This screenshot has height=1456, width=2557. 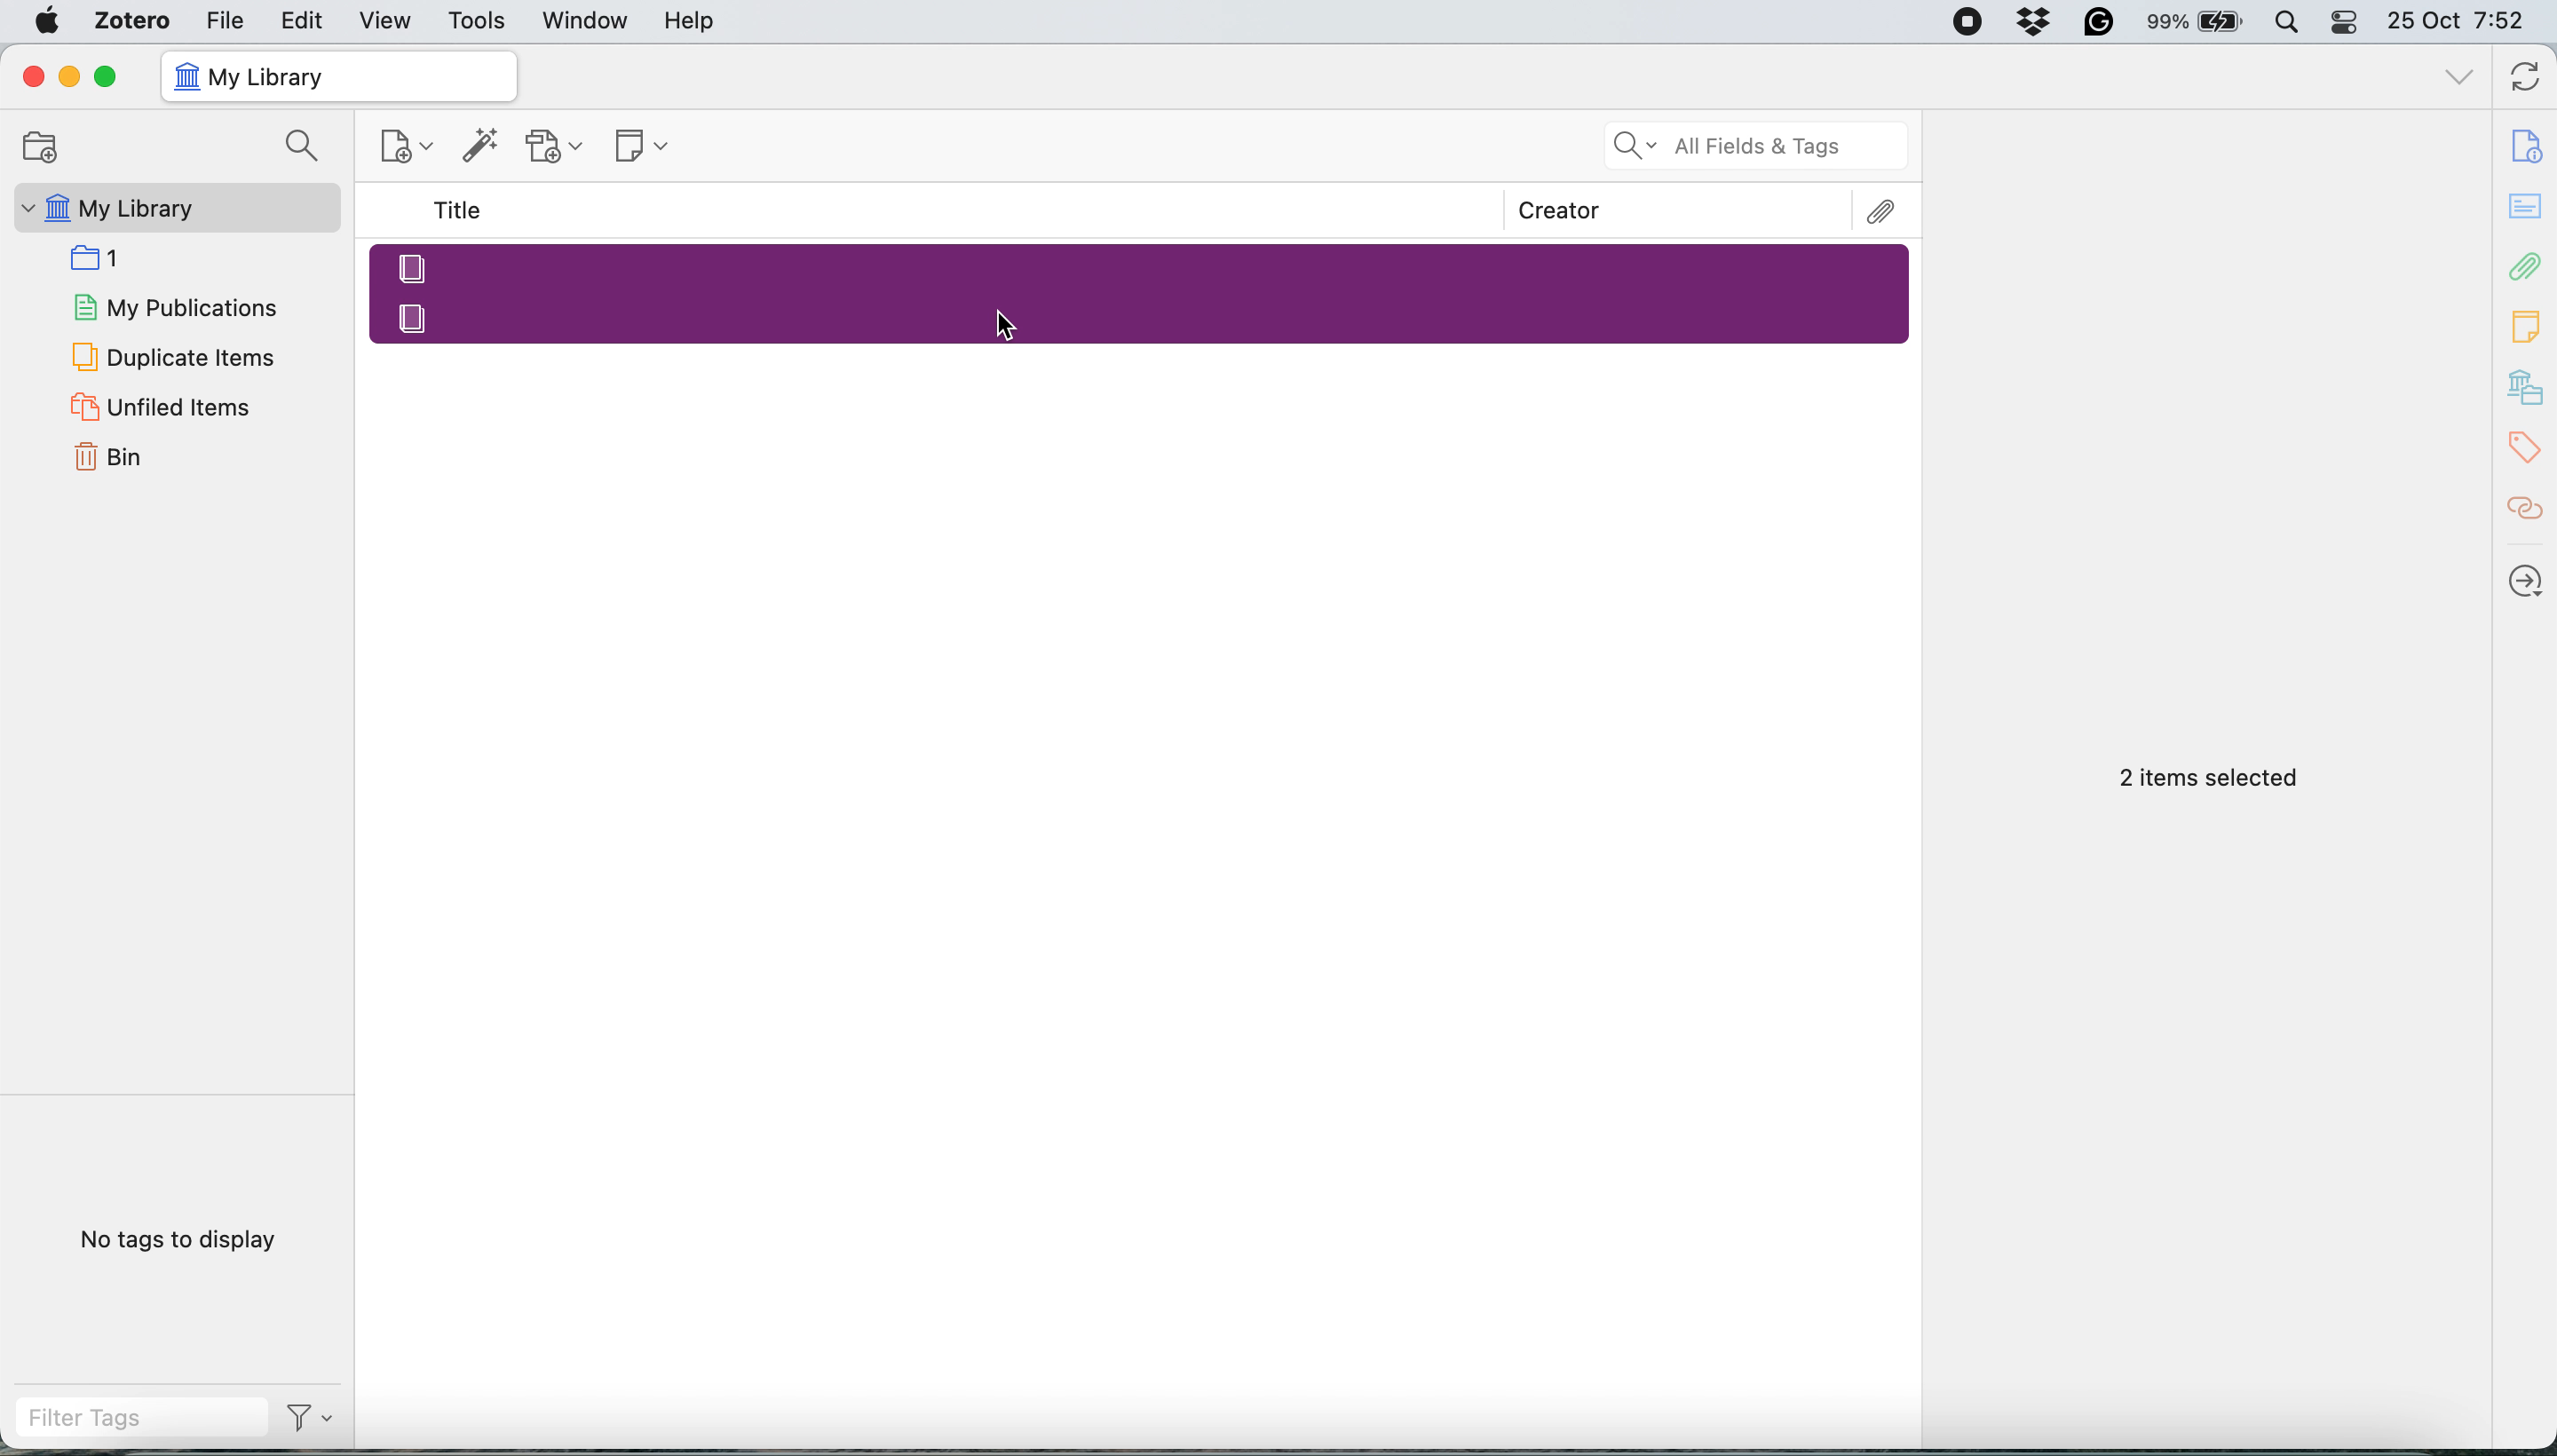 What do you see at coordinates (388, 21) in the screenshot?
I see `View` at bounding box center [388, 21].